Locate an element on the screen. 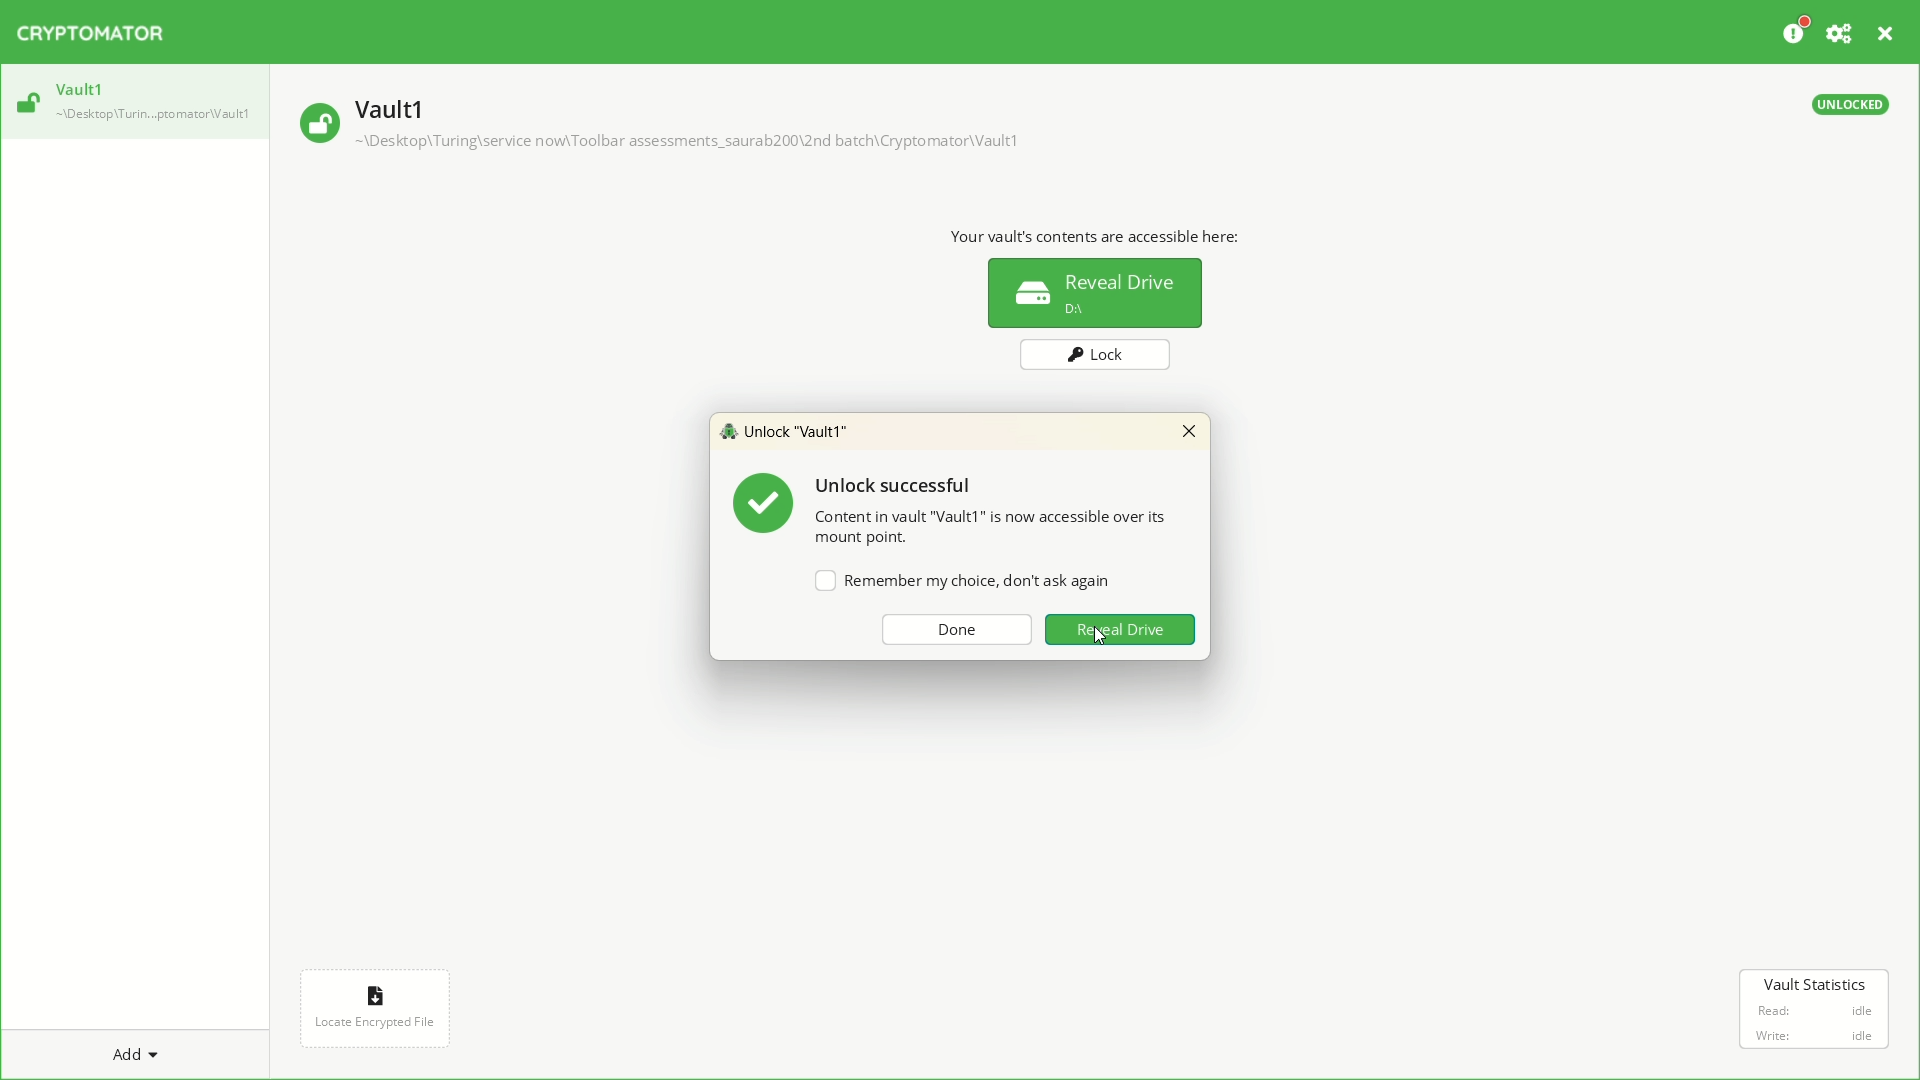 The width and height of the screenshot is (1920, 1080). unlock "vault1" is located at coordinates (794, 434).